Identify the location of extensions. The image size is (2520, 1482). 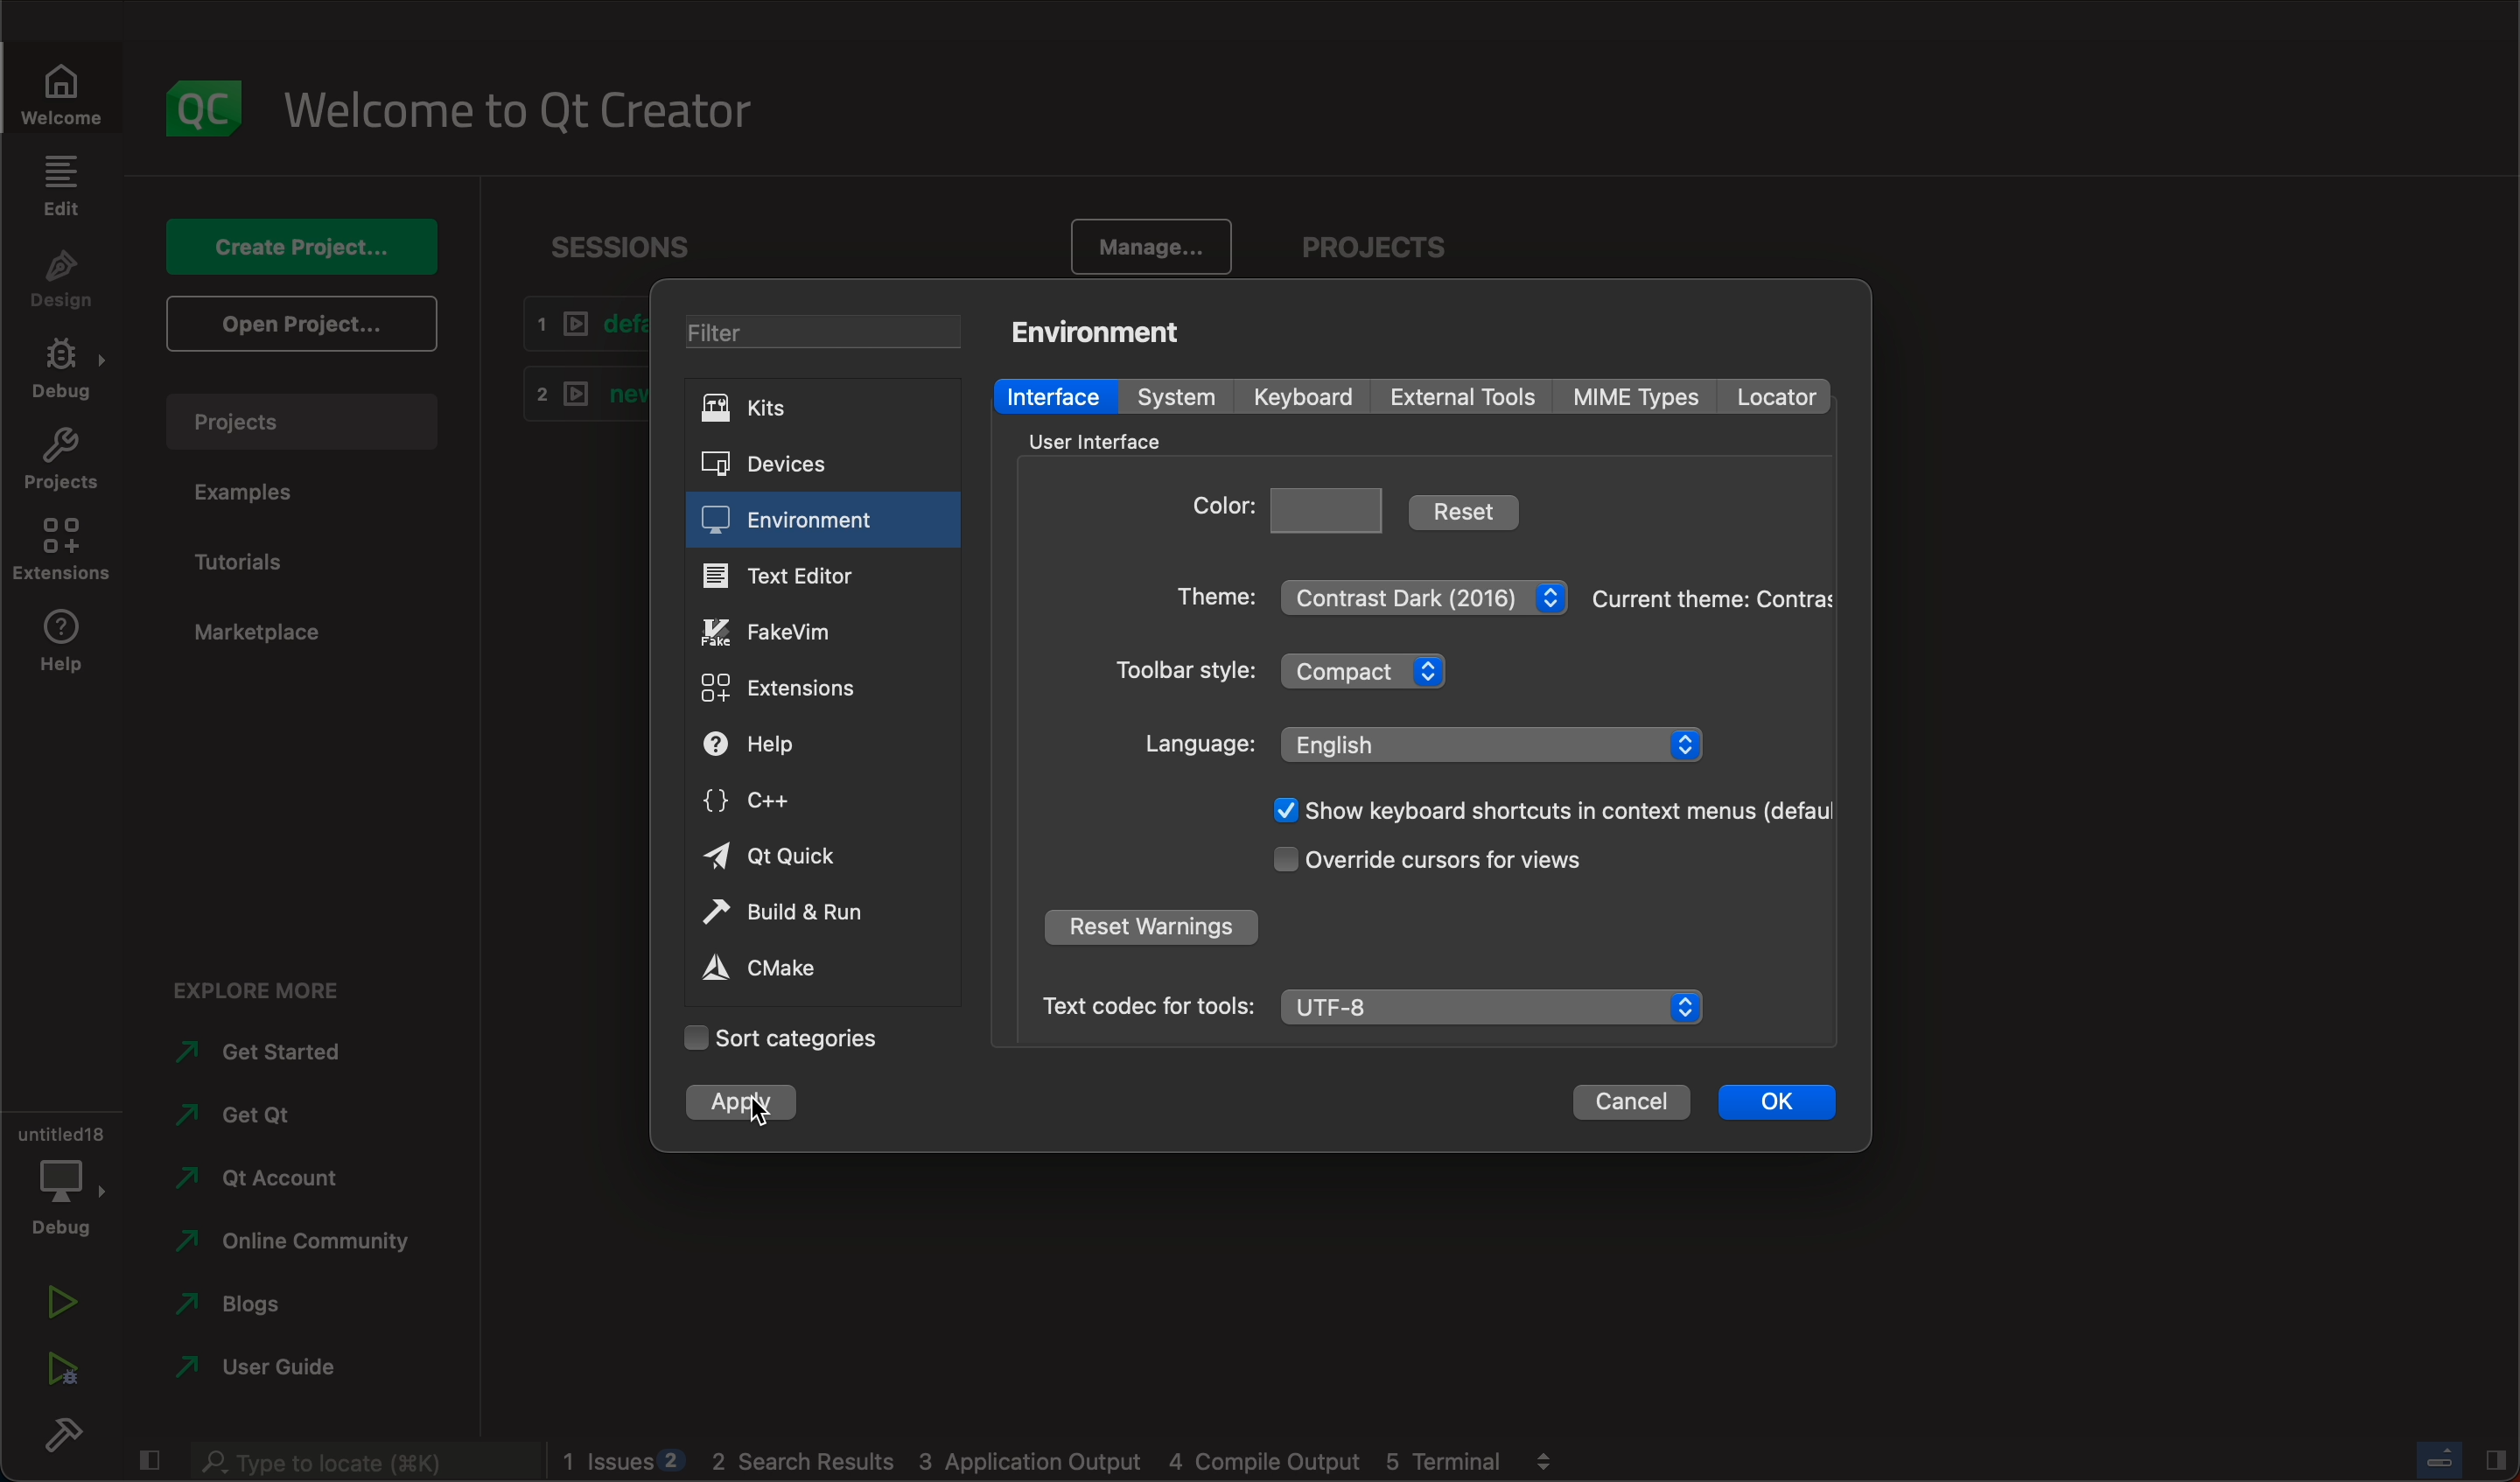
(64, 550).